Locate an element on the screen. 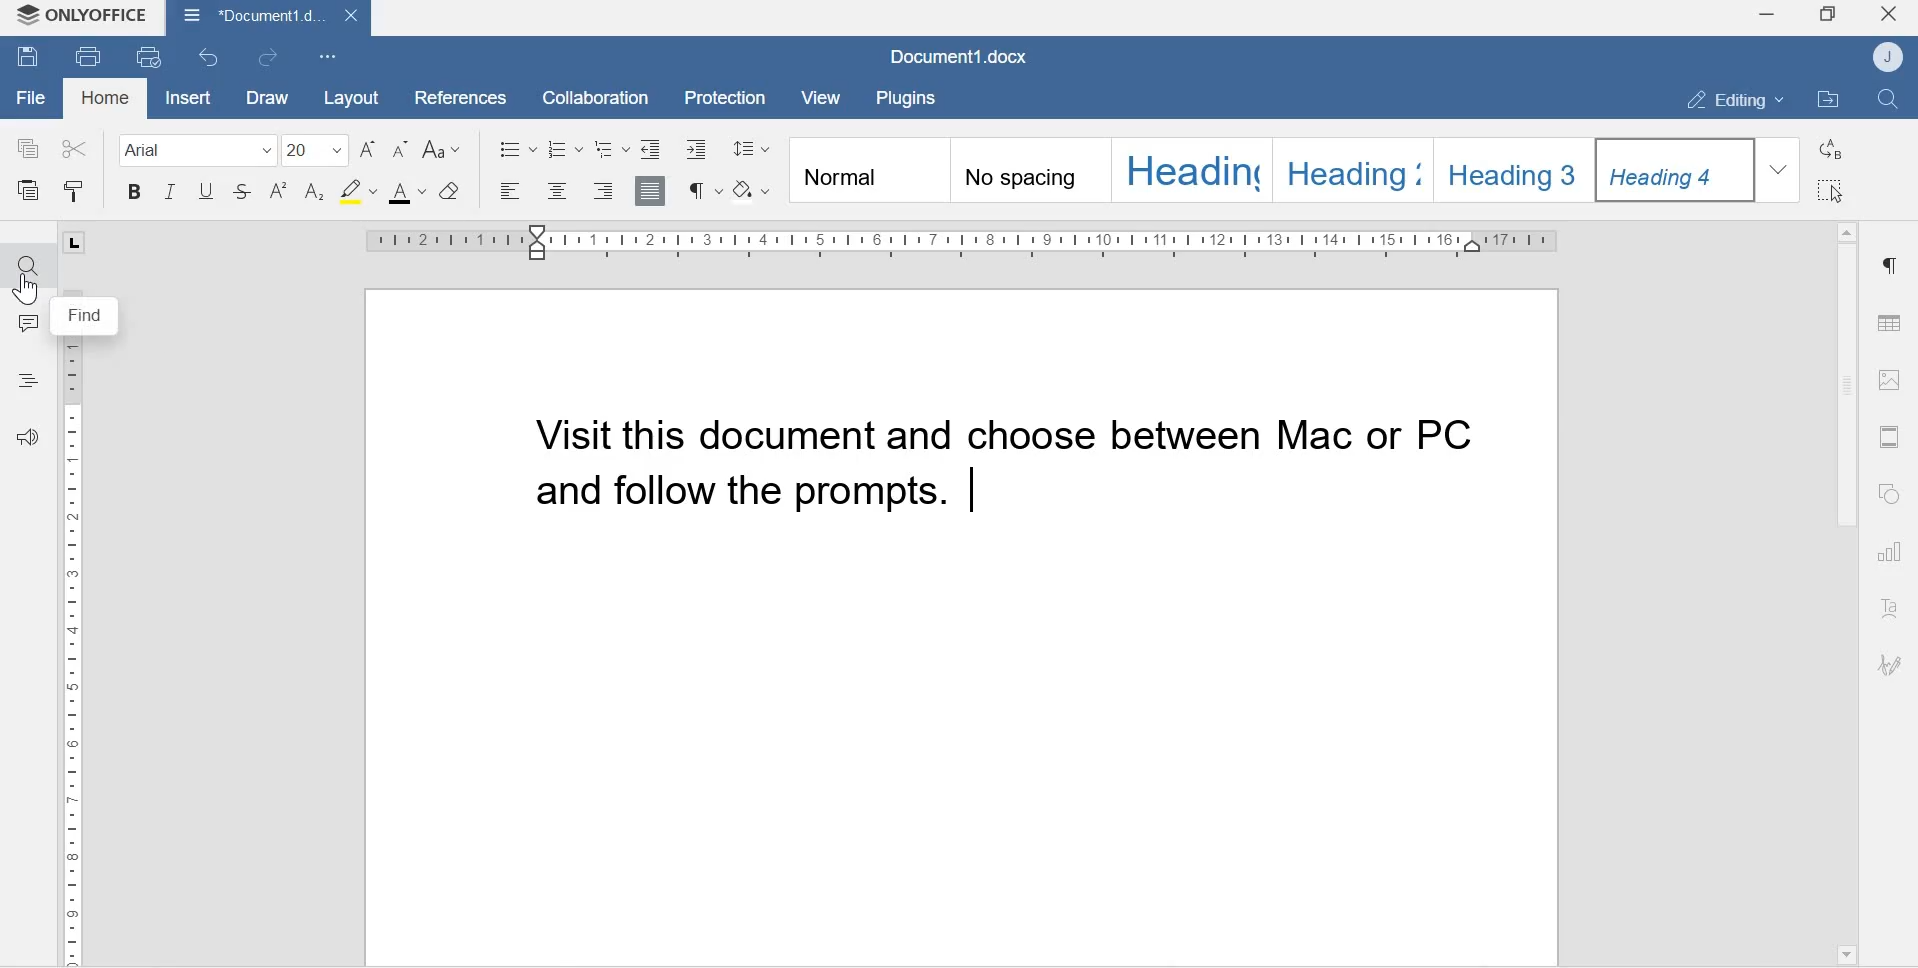 Image resolution: width=1918 pixels, height=968 pixels. Headings is located at coordinates (28, 378).